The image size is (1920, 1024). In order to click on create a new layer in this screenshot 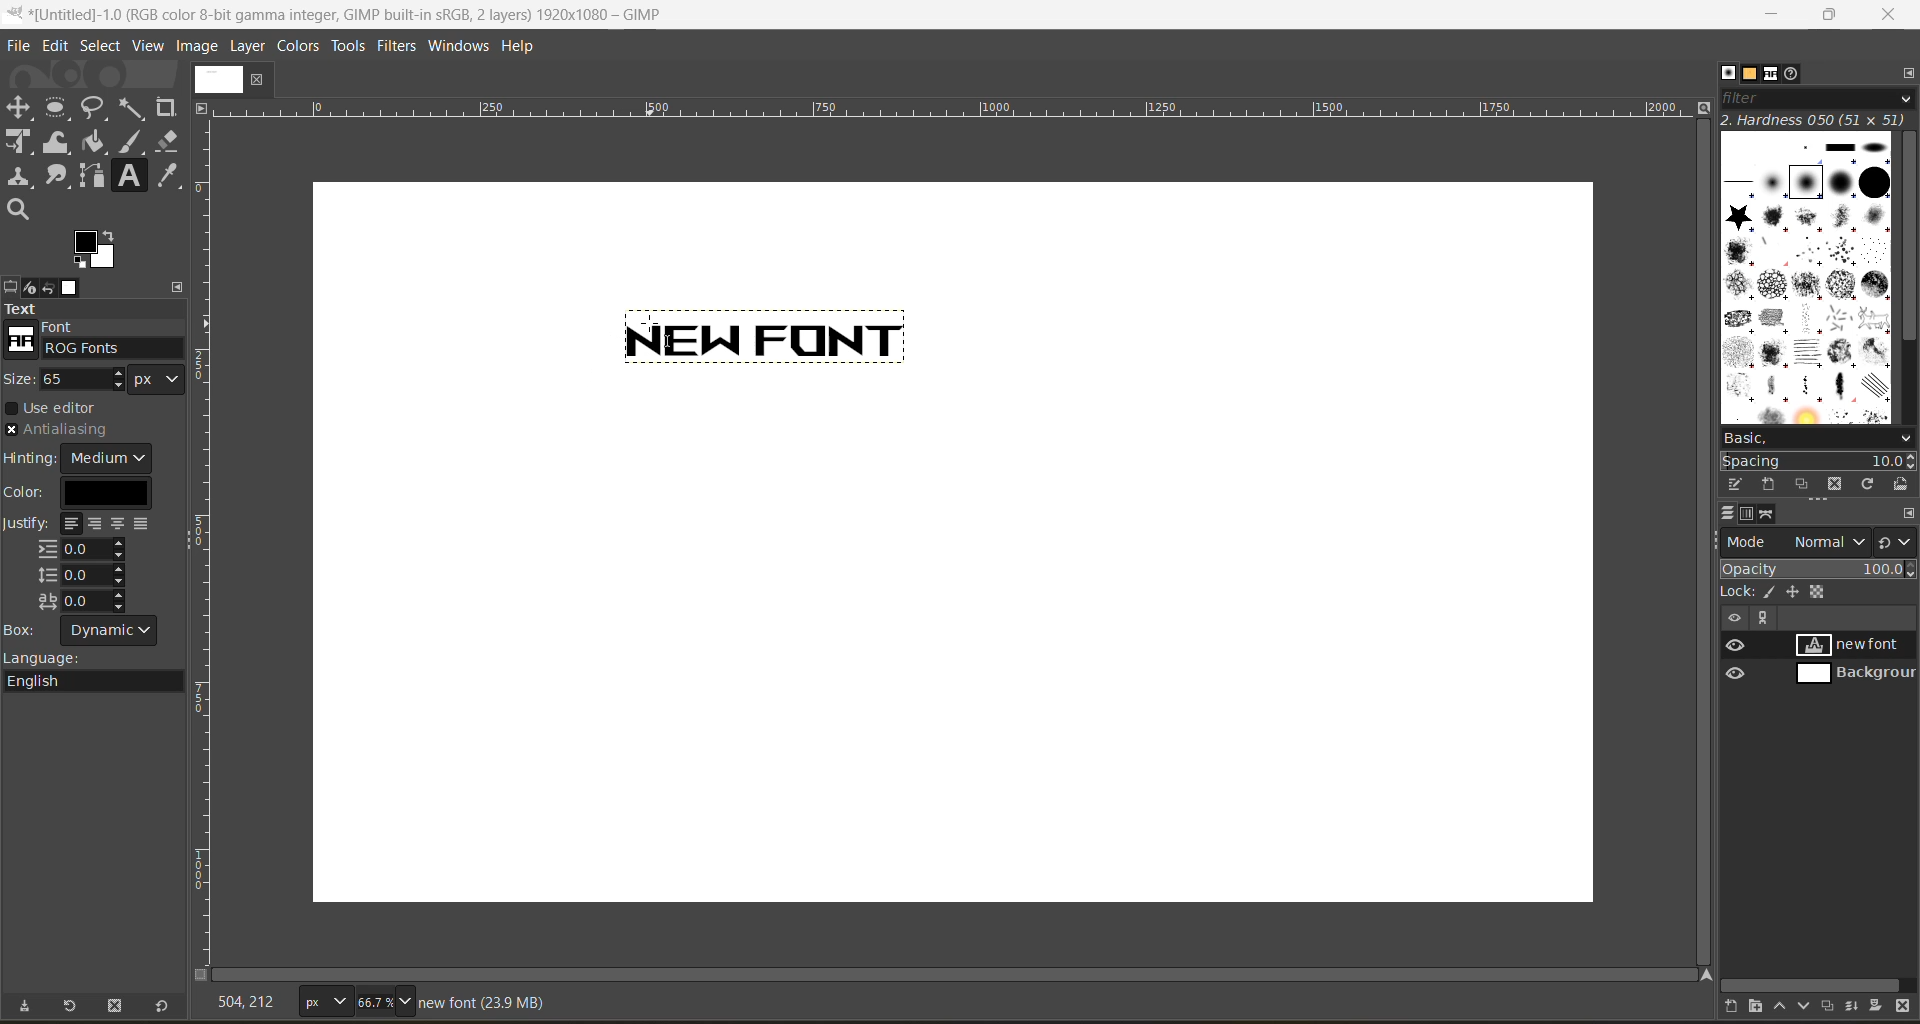, I will do `click(1732, 1004)`.